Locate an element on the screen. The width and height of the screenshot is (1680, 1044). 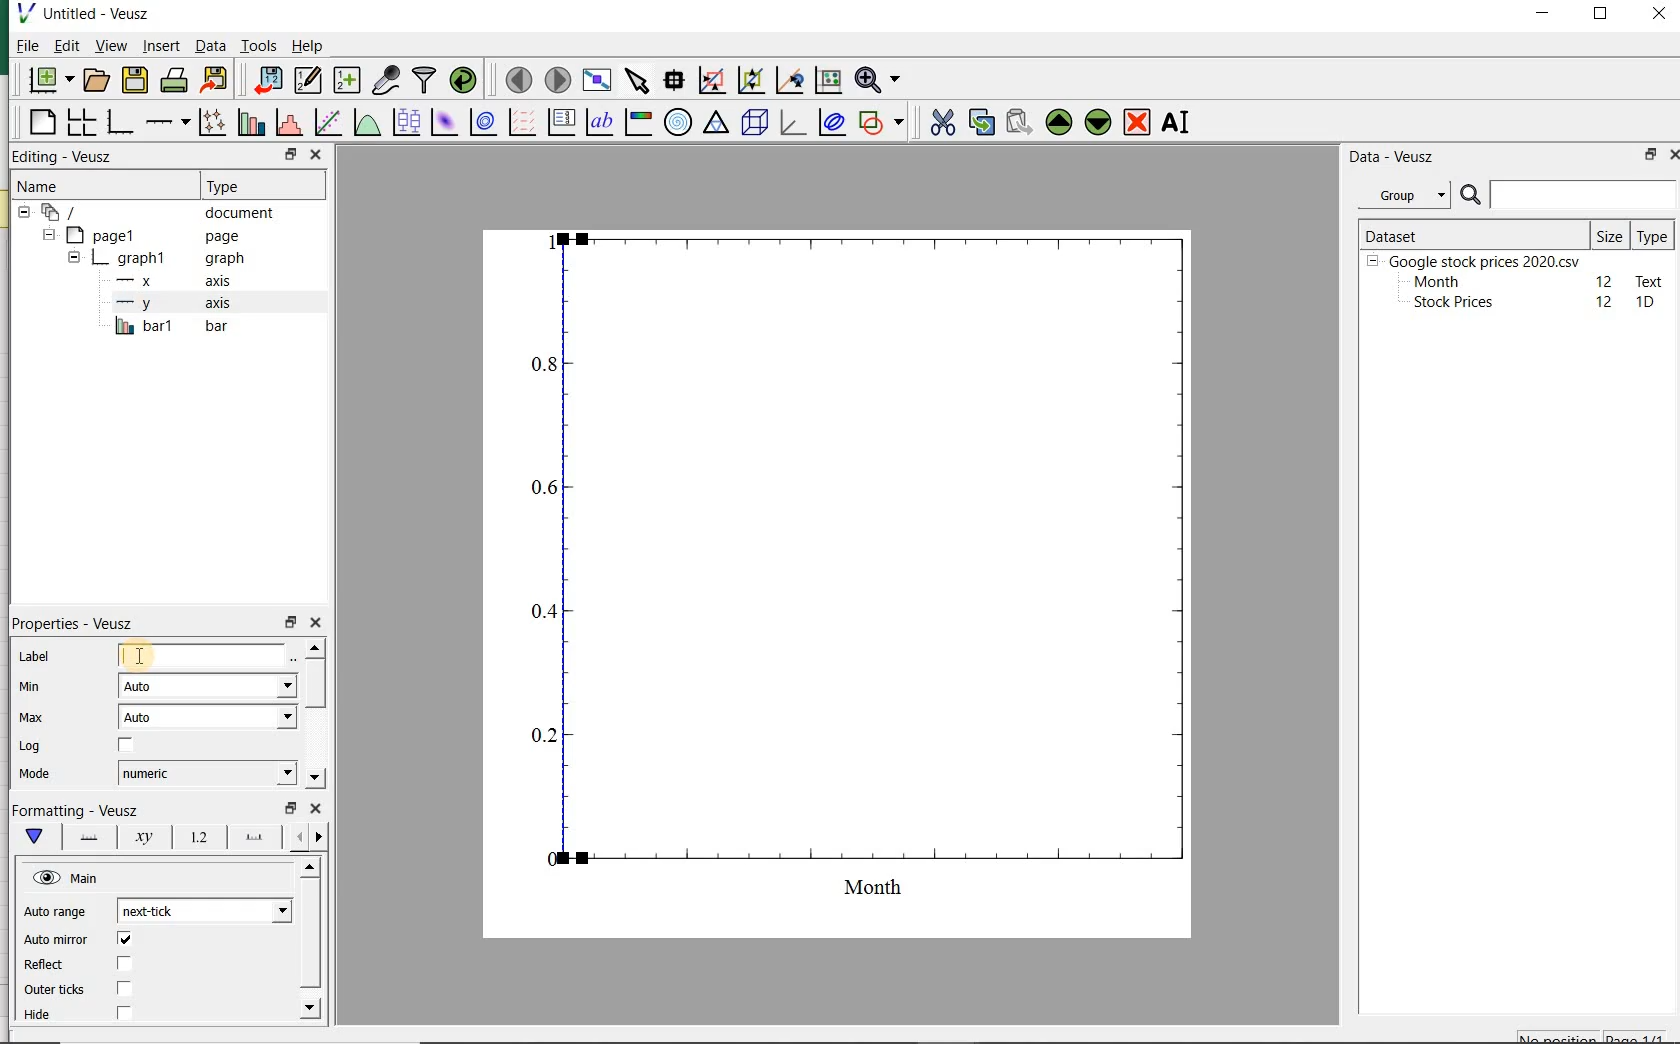
close is located at coordinates (315, 810).